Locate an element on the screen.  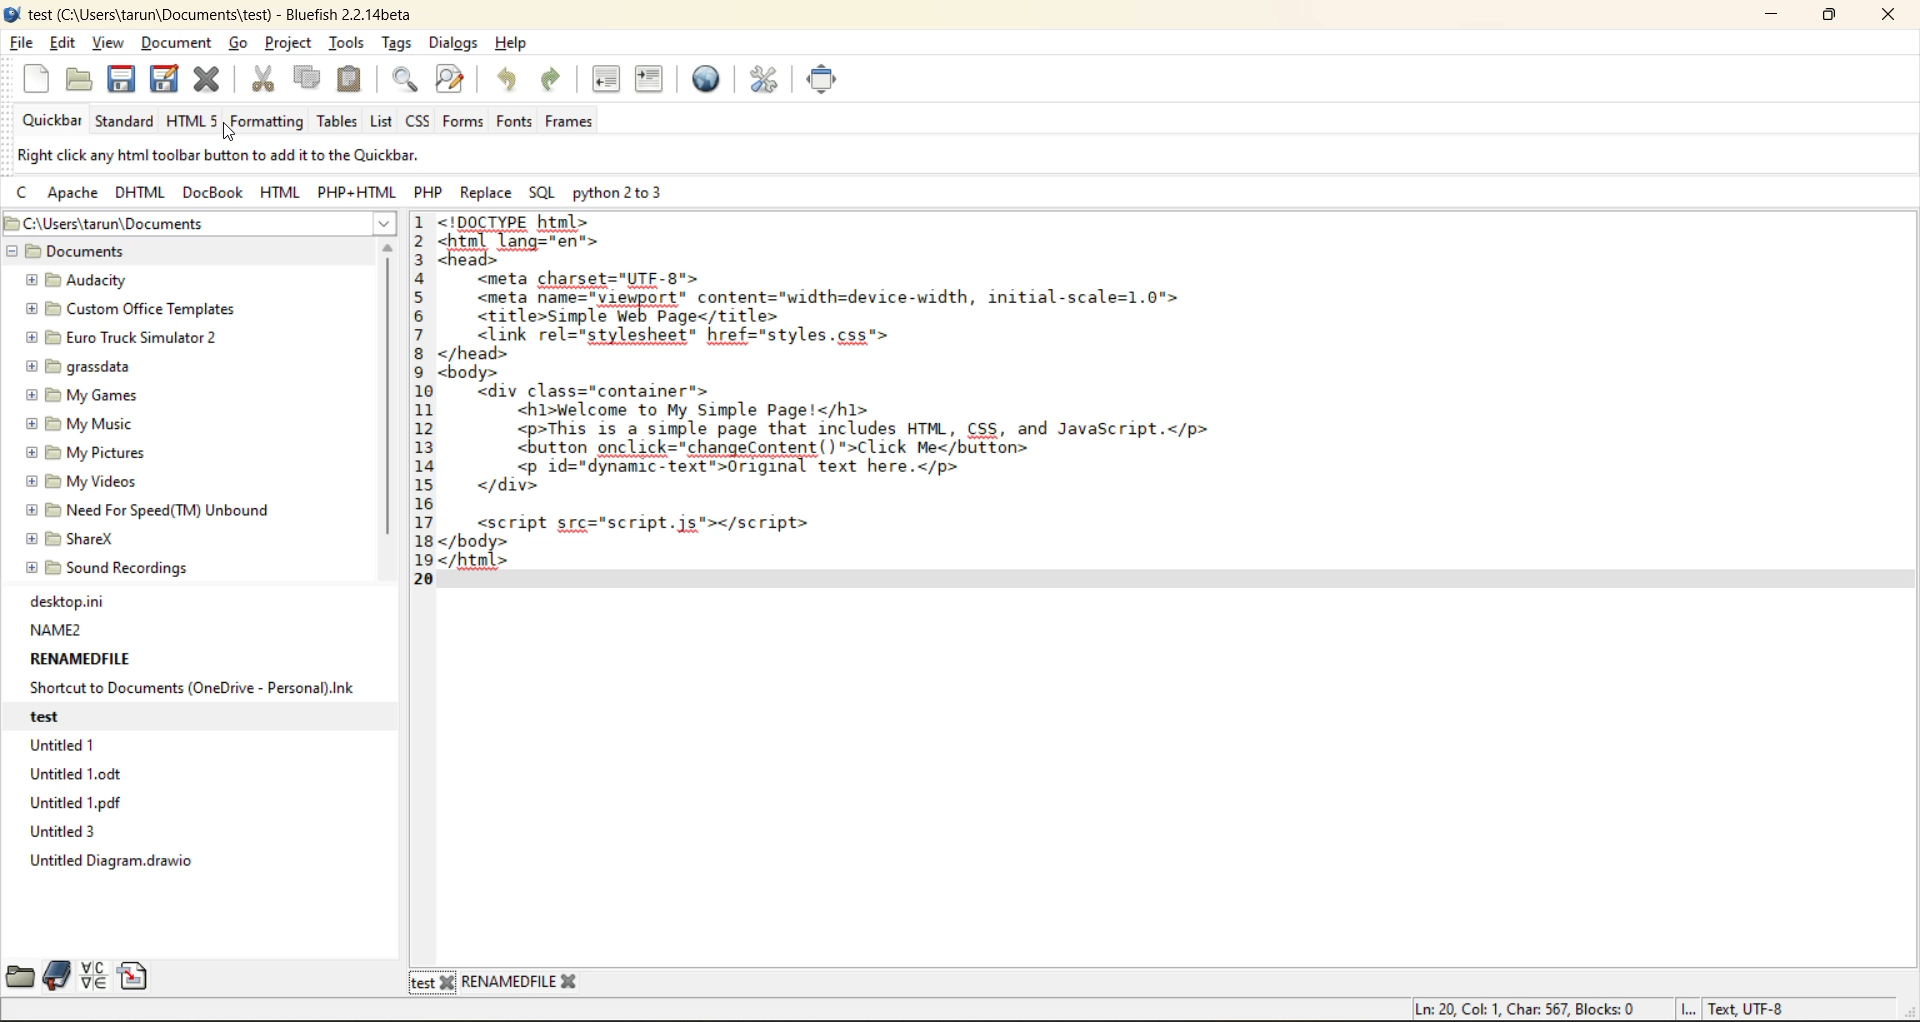
Untitled 1 is located at coordinates (68, 746).